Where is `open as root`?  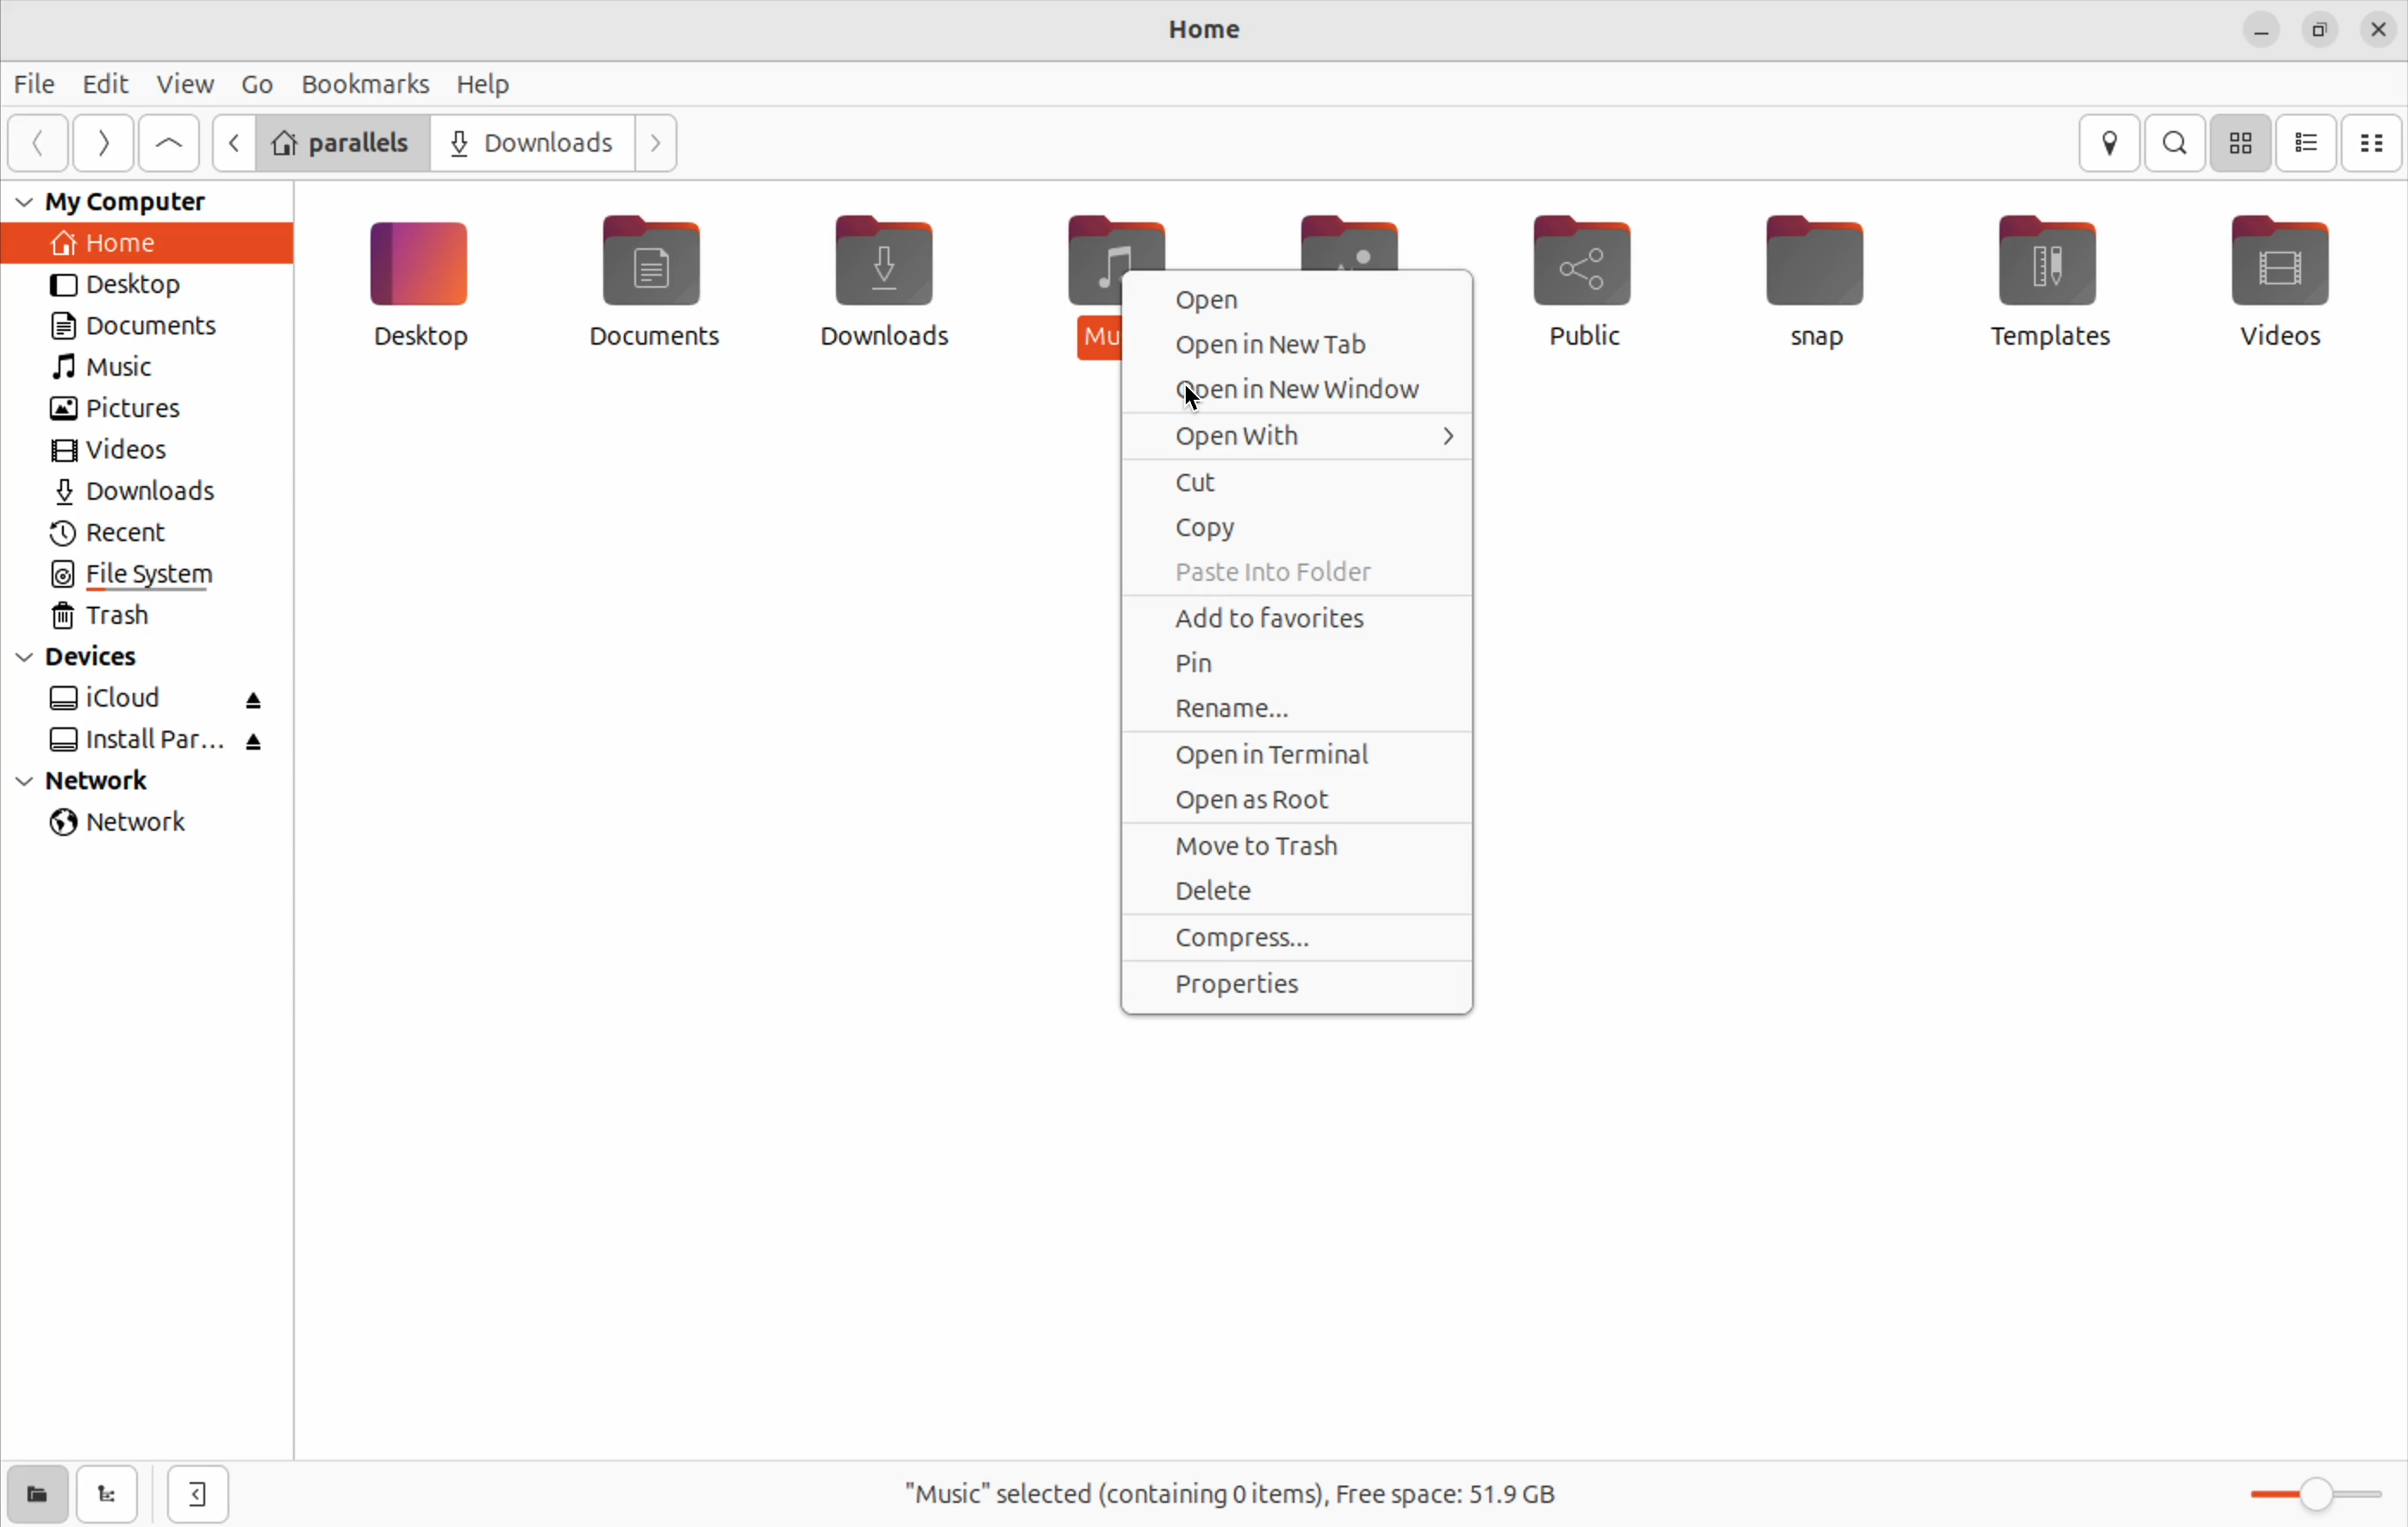
open as root is located at coordinates (1289, 802).